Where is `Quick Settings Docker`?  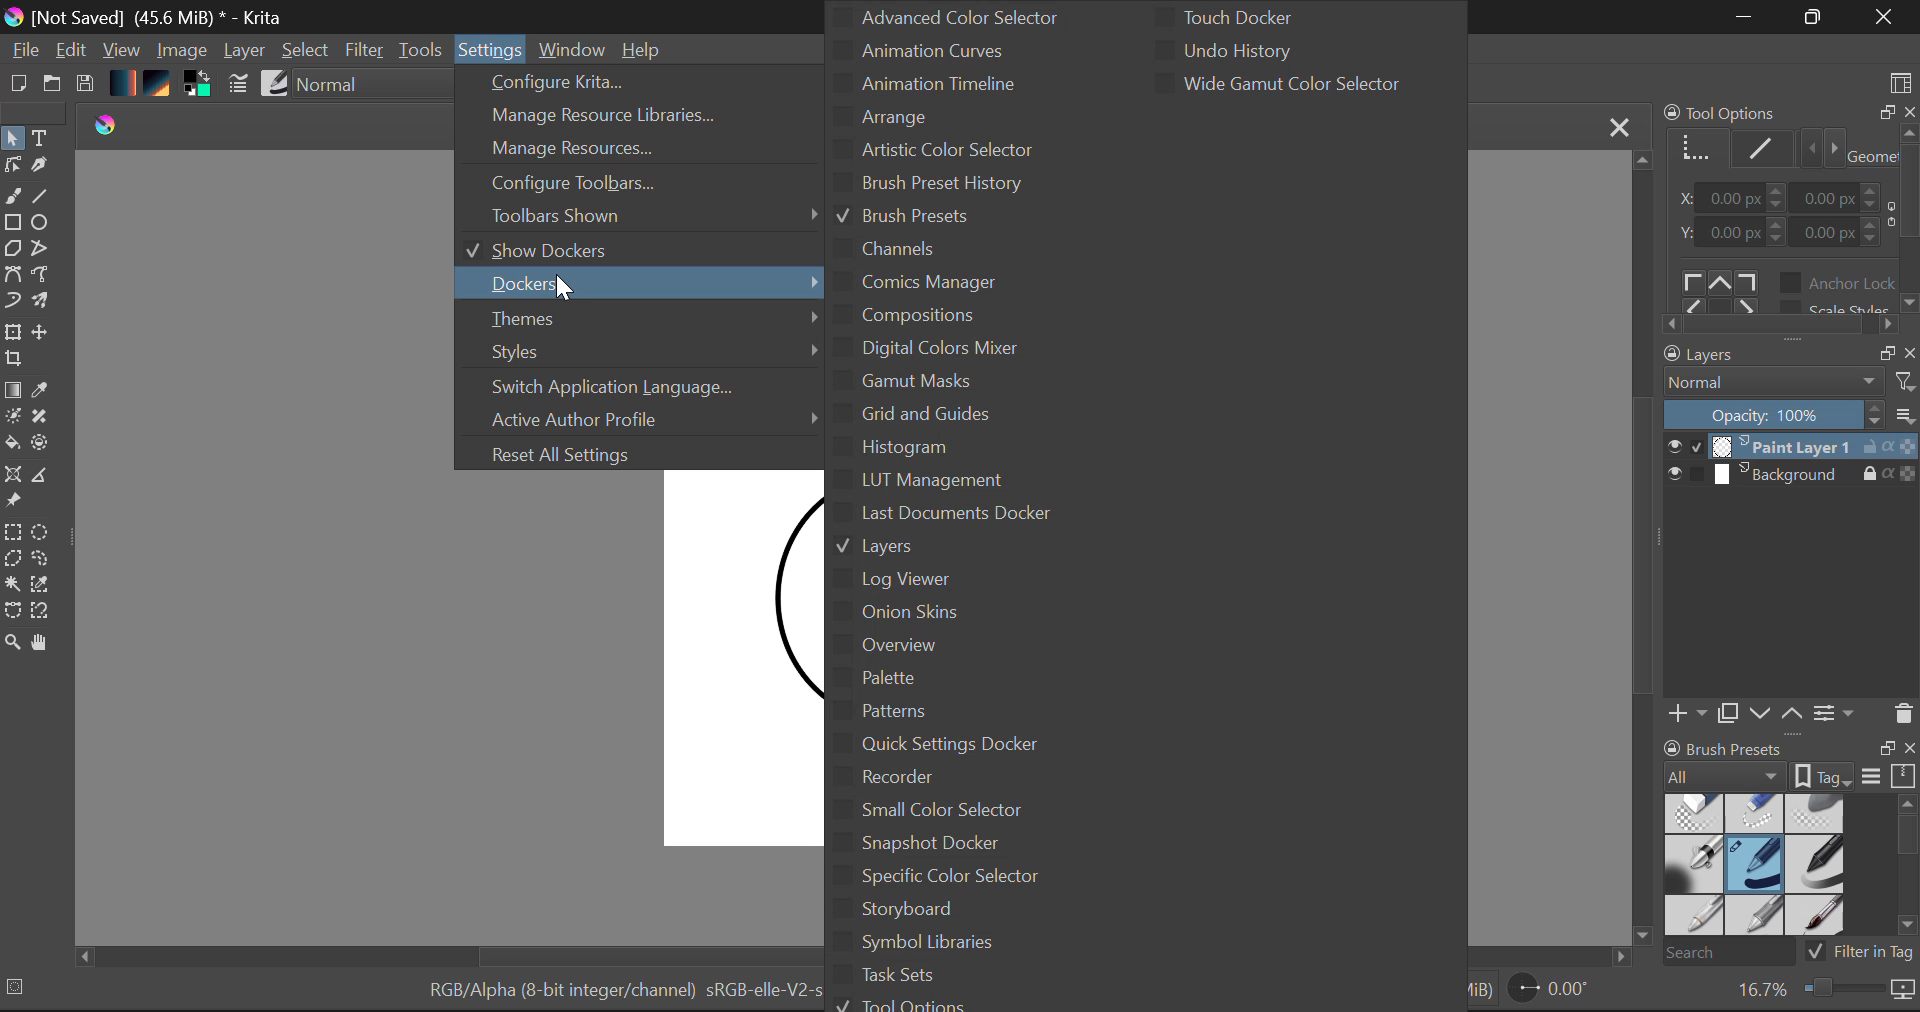 Quick Settings Docker is located at coordinates (971, 746).